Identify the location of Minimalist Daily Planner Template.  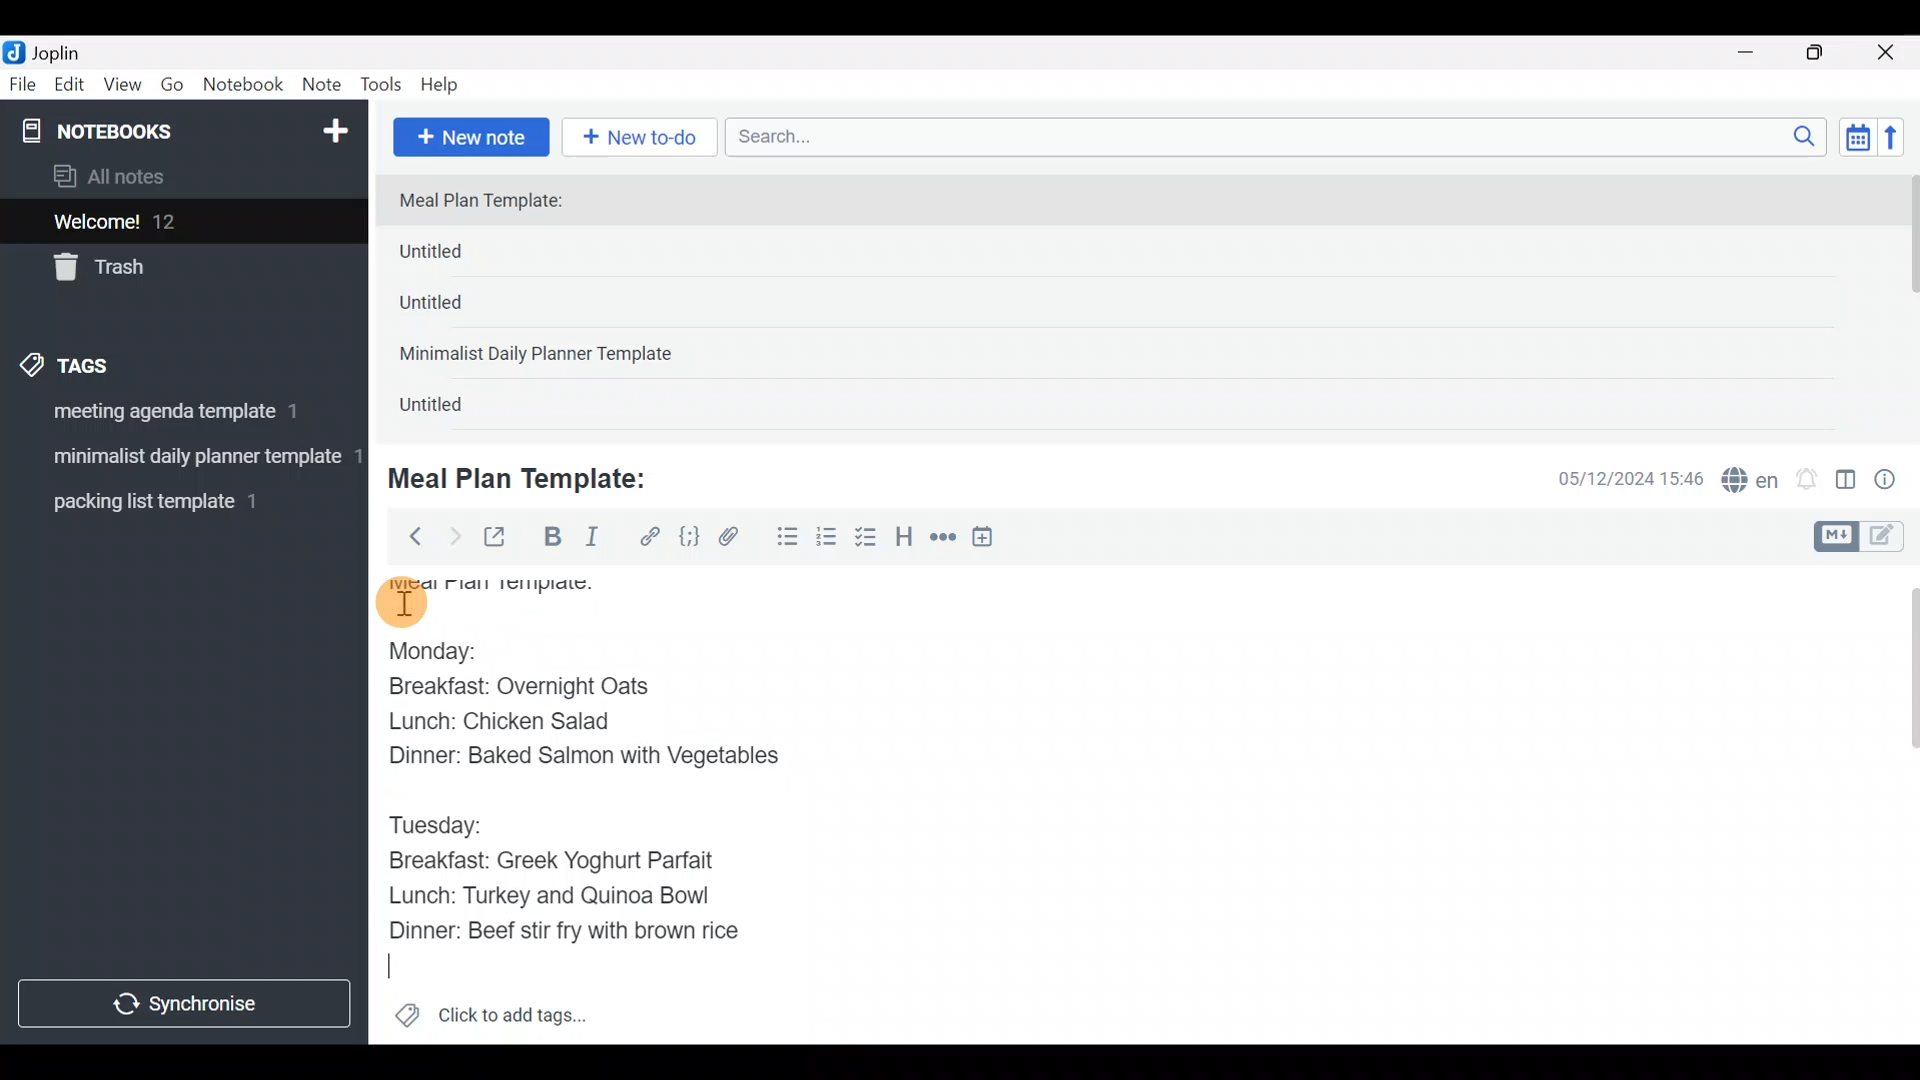
(542, 356).